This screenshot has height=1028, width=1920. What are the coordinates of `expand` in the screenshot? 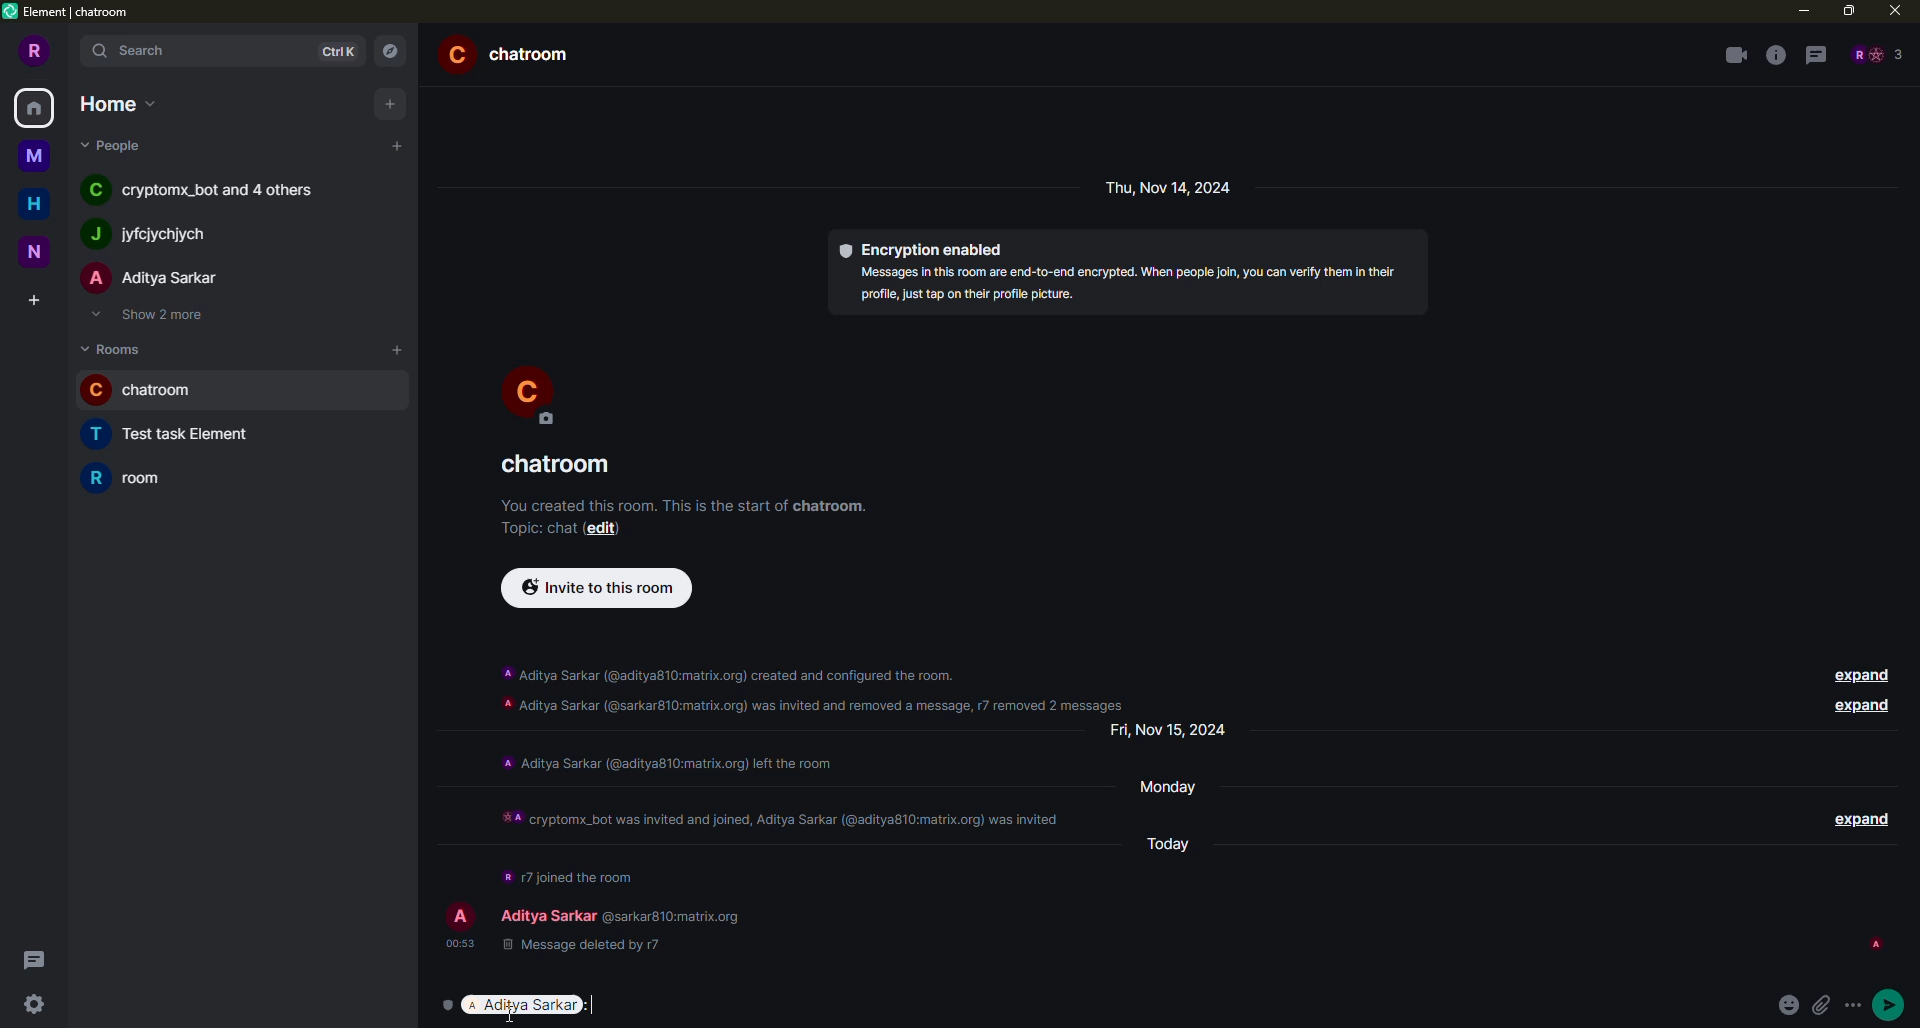 It's located at (1858, 816).